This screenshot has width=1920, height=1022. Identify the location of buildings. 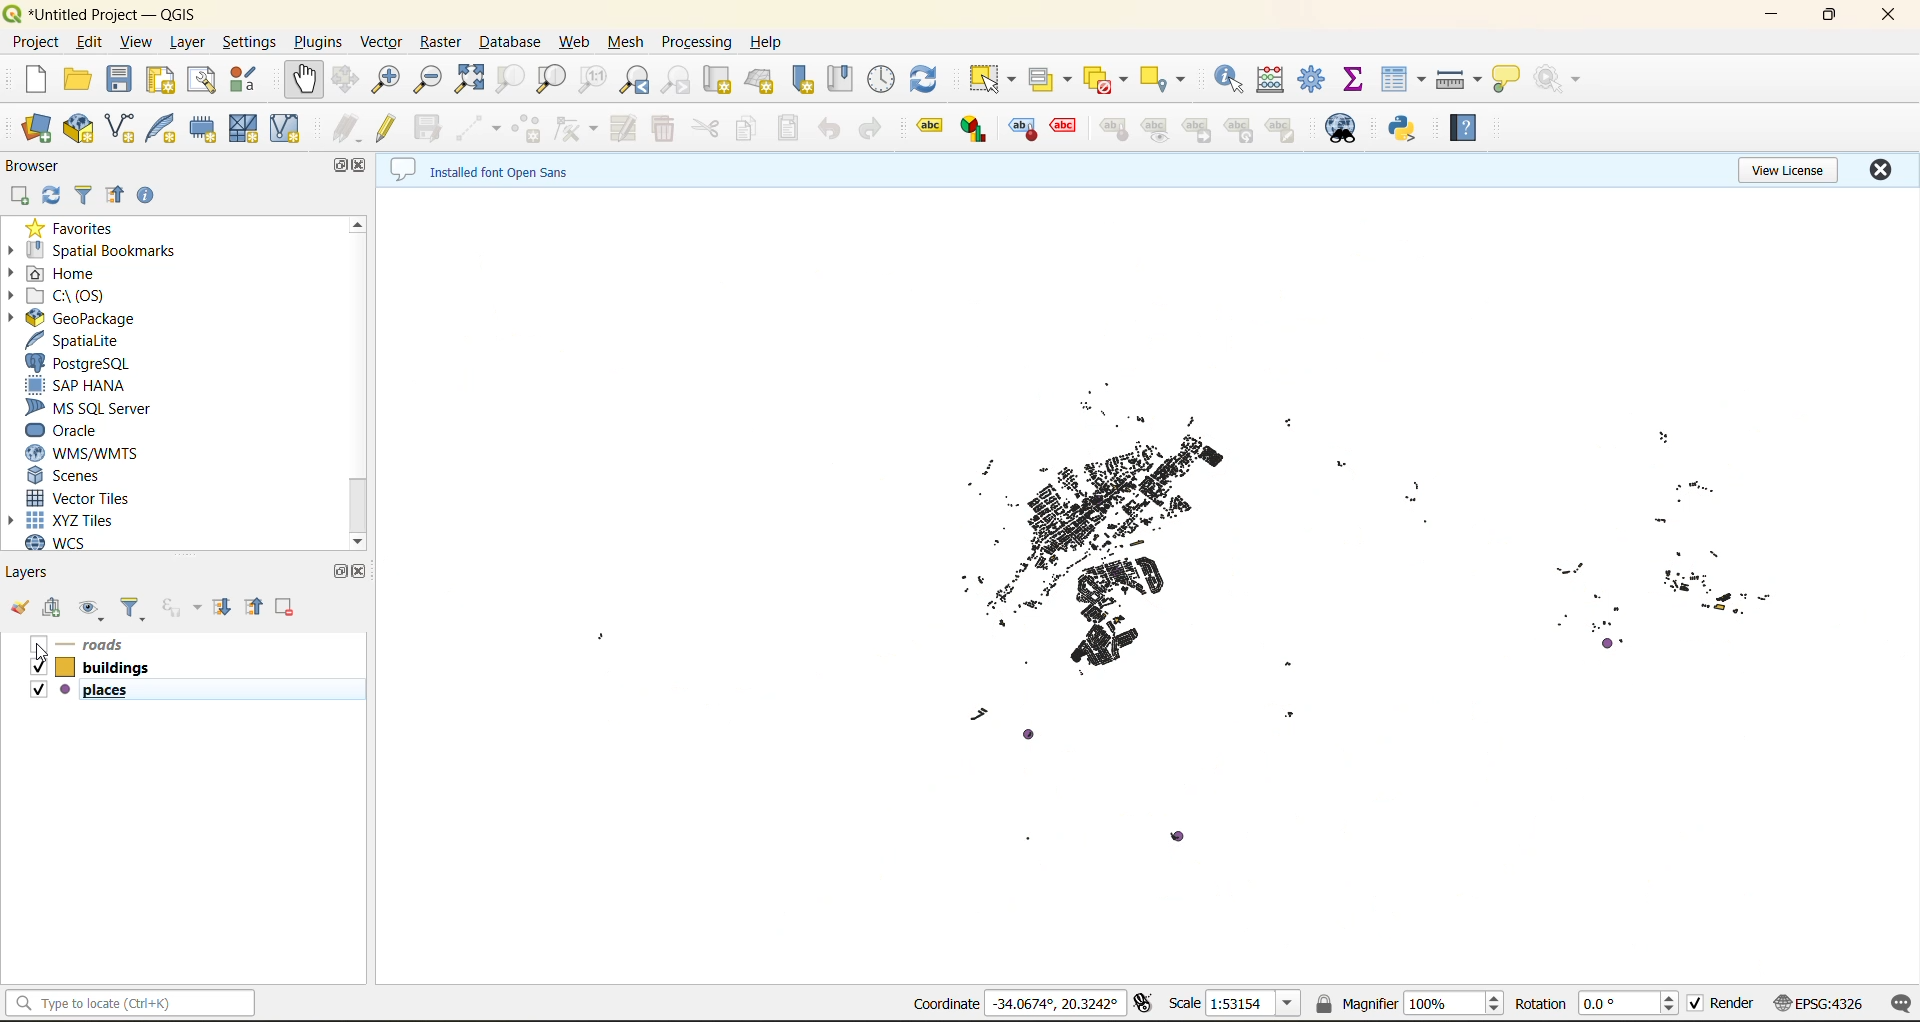
(114, 669).